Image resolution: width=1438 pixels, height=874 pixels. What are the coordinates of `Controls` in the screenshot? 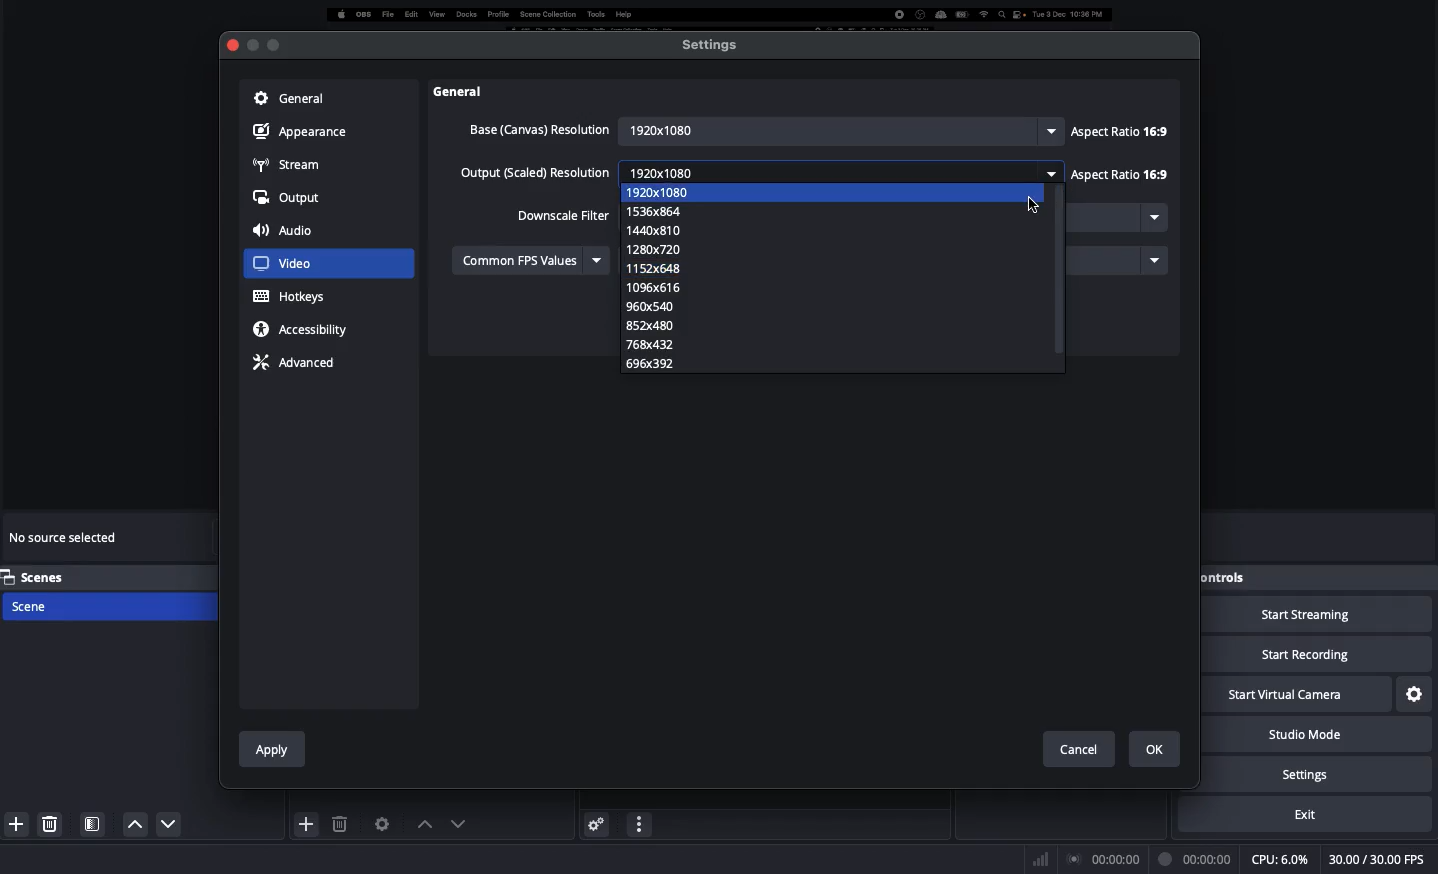 It's located at (1227, 577).